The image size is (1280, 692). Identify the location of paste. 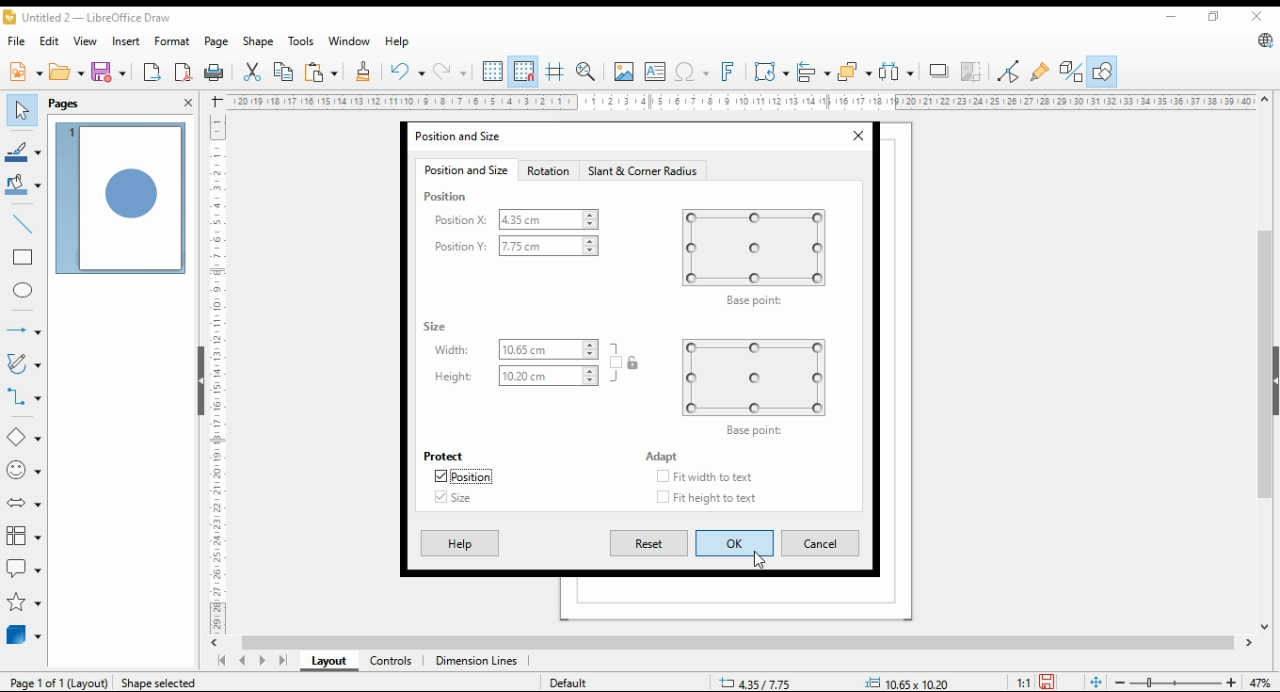
(321, 73).